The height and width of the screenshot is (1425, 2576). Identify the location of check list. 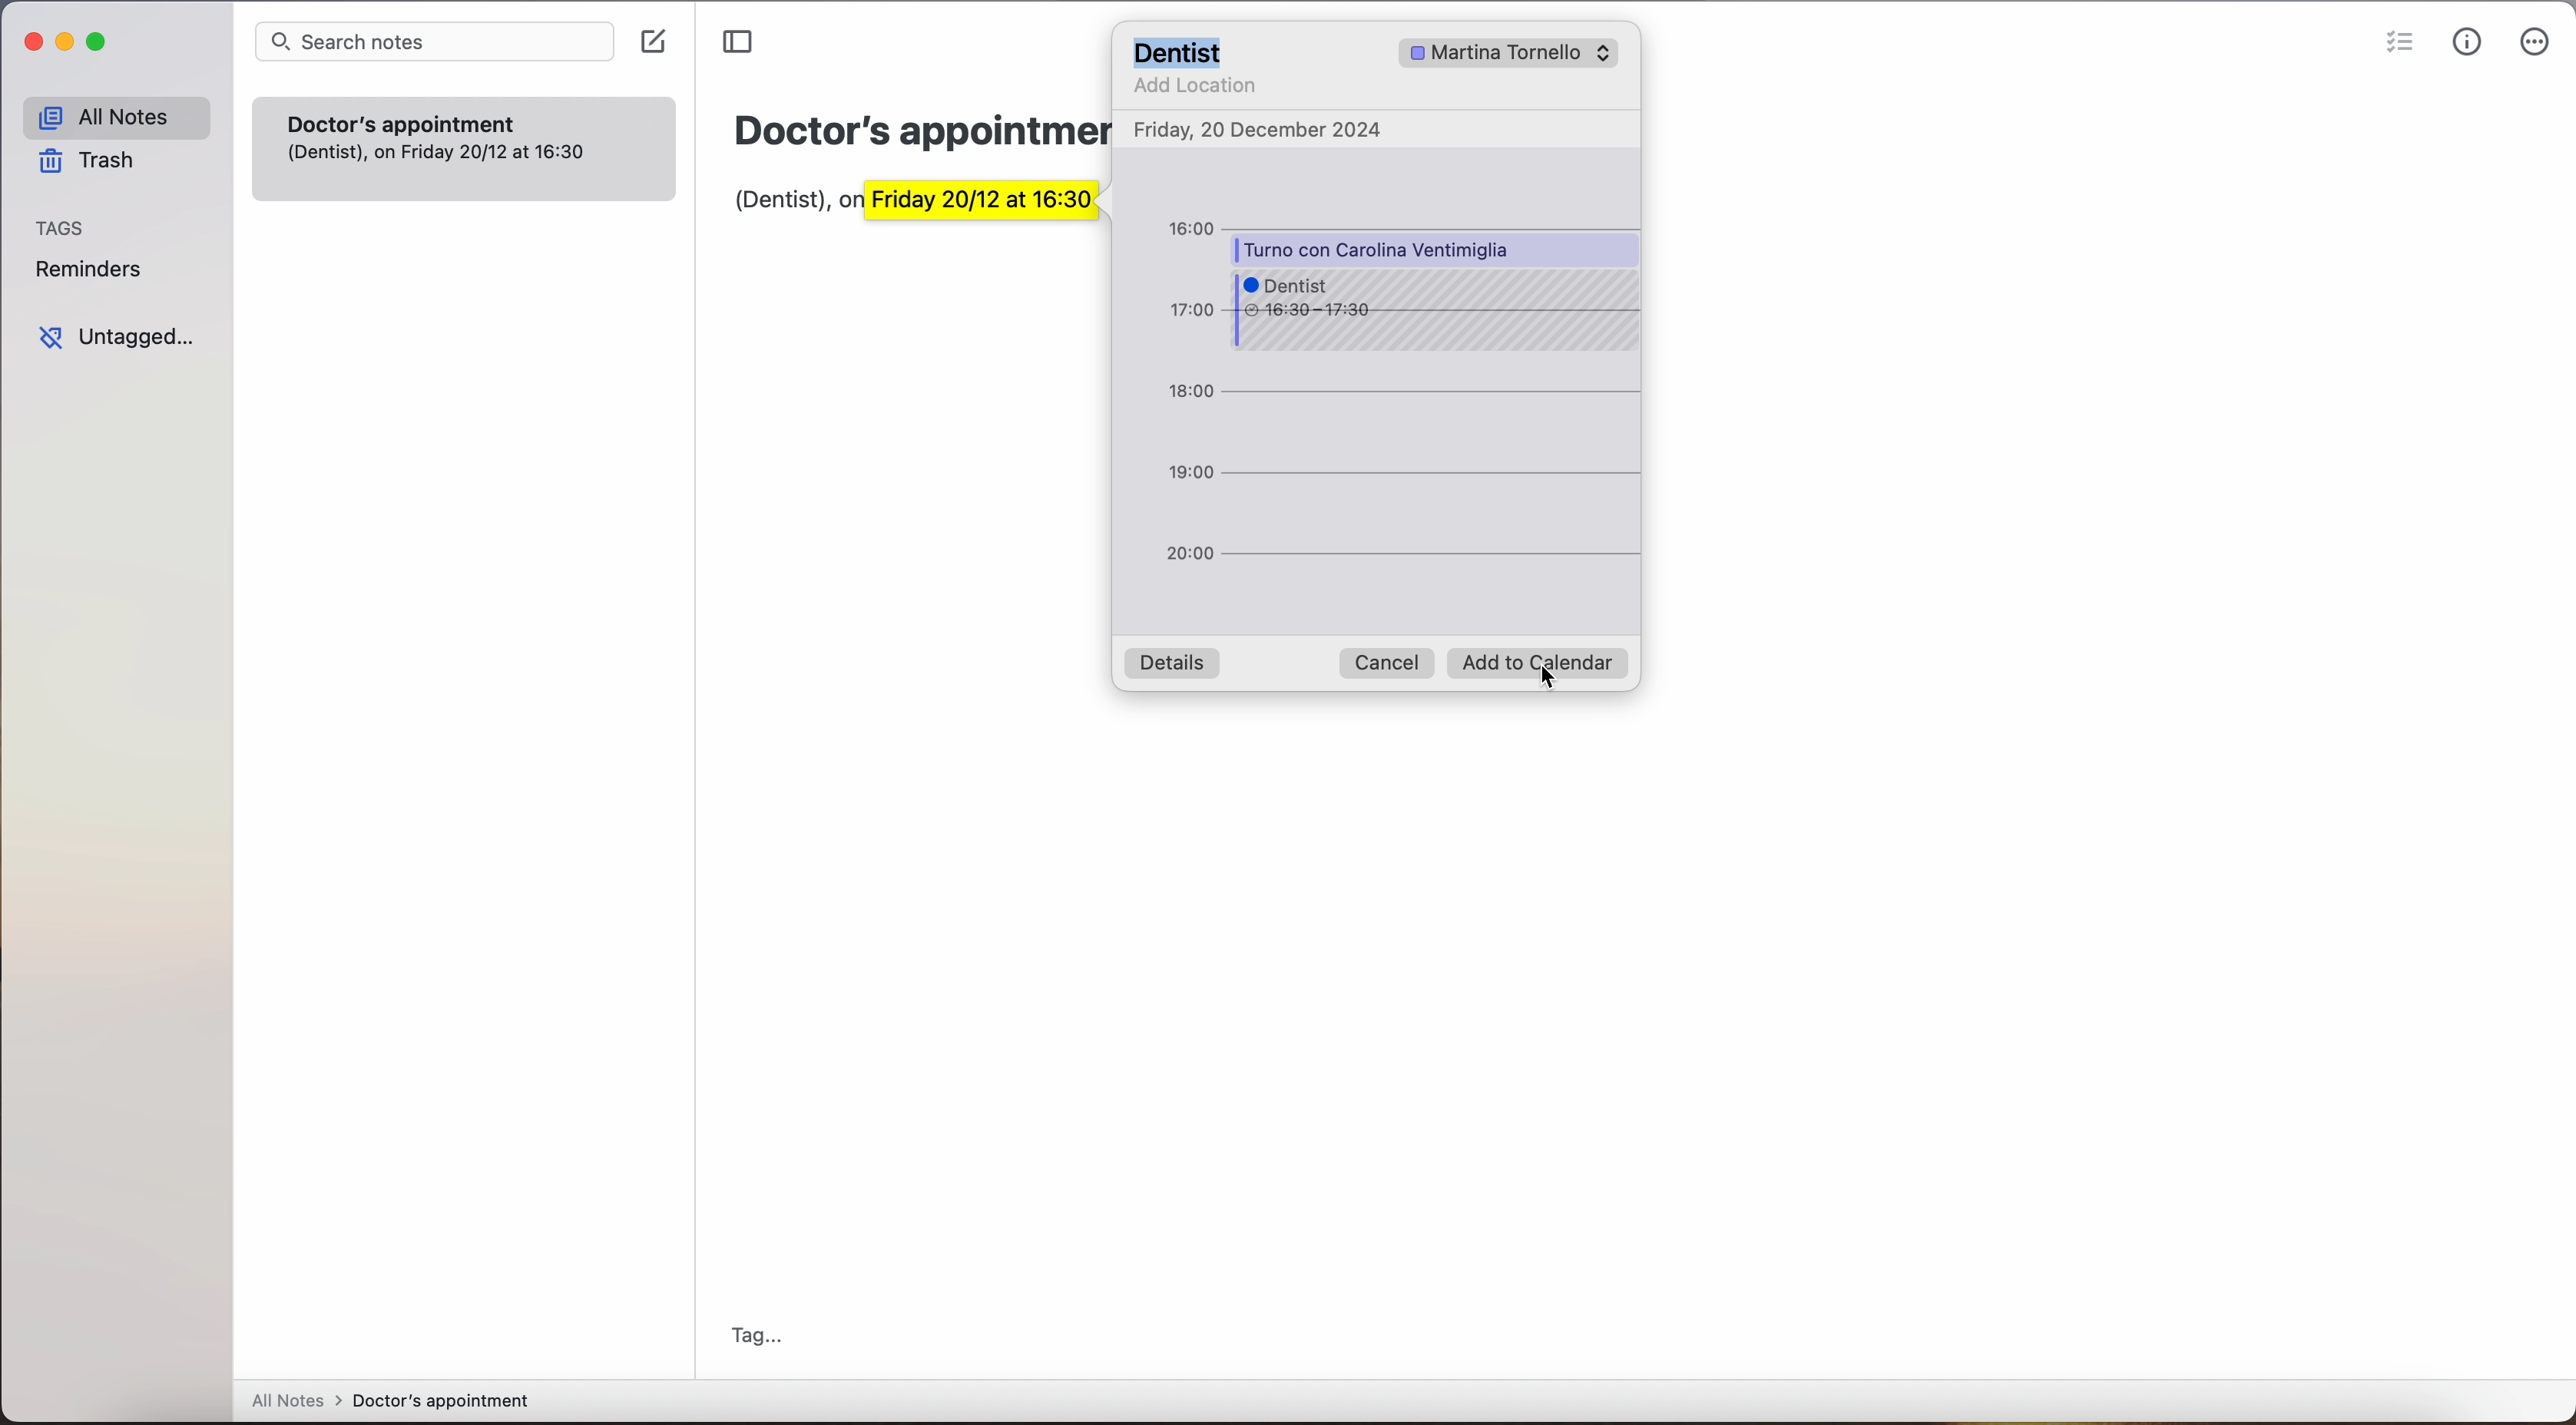
(2394, 45).